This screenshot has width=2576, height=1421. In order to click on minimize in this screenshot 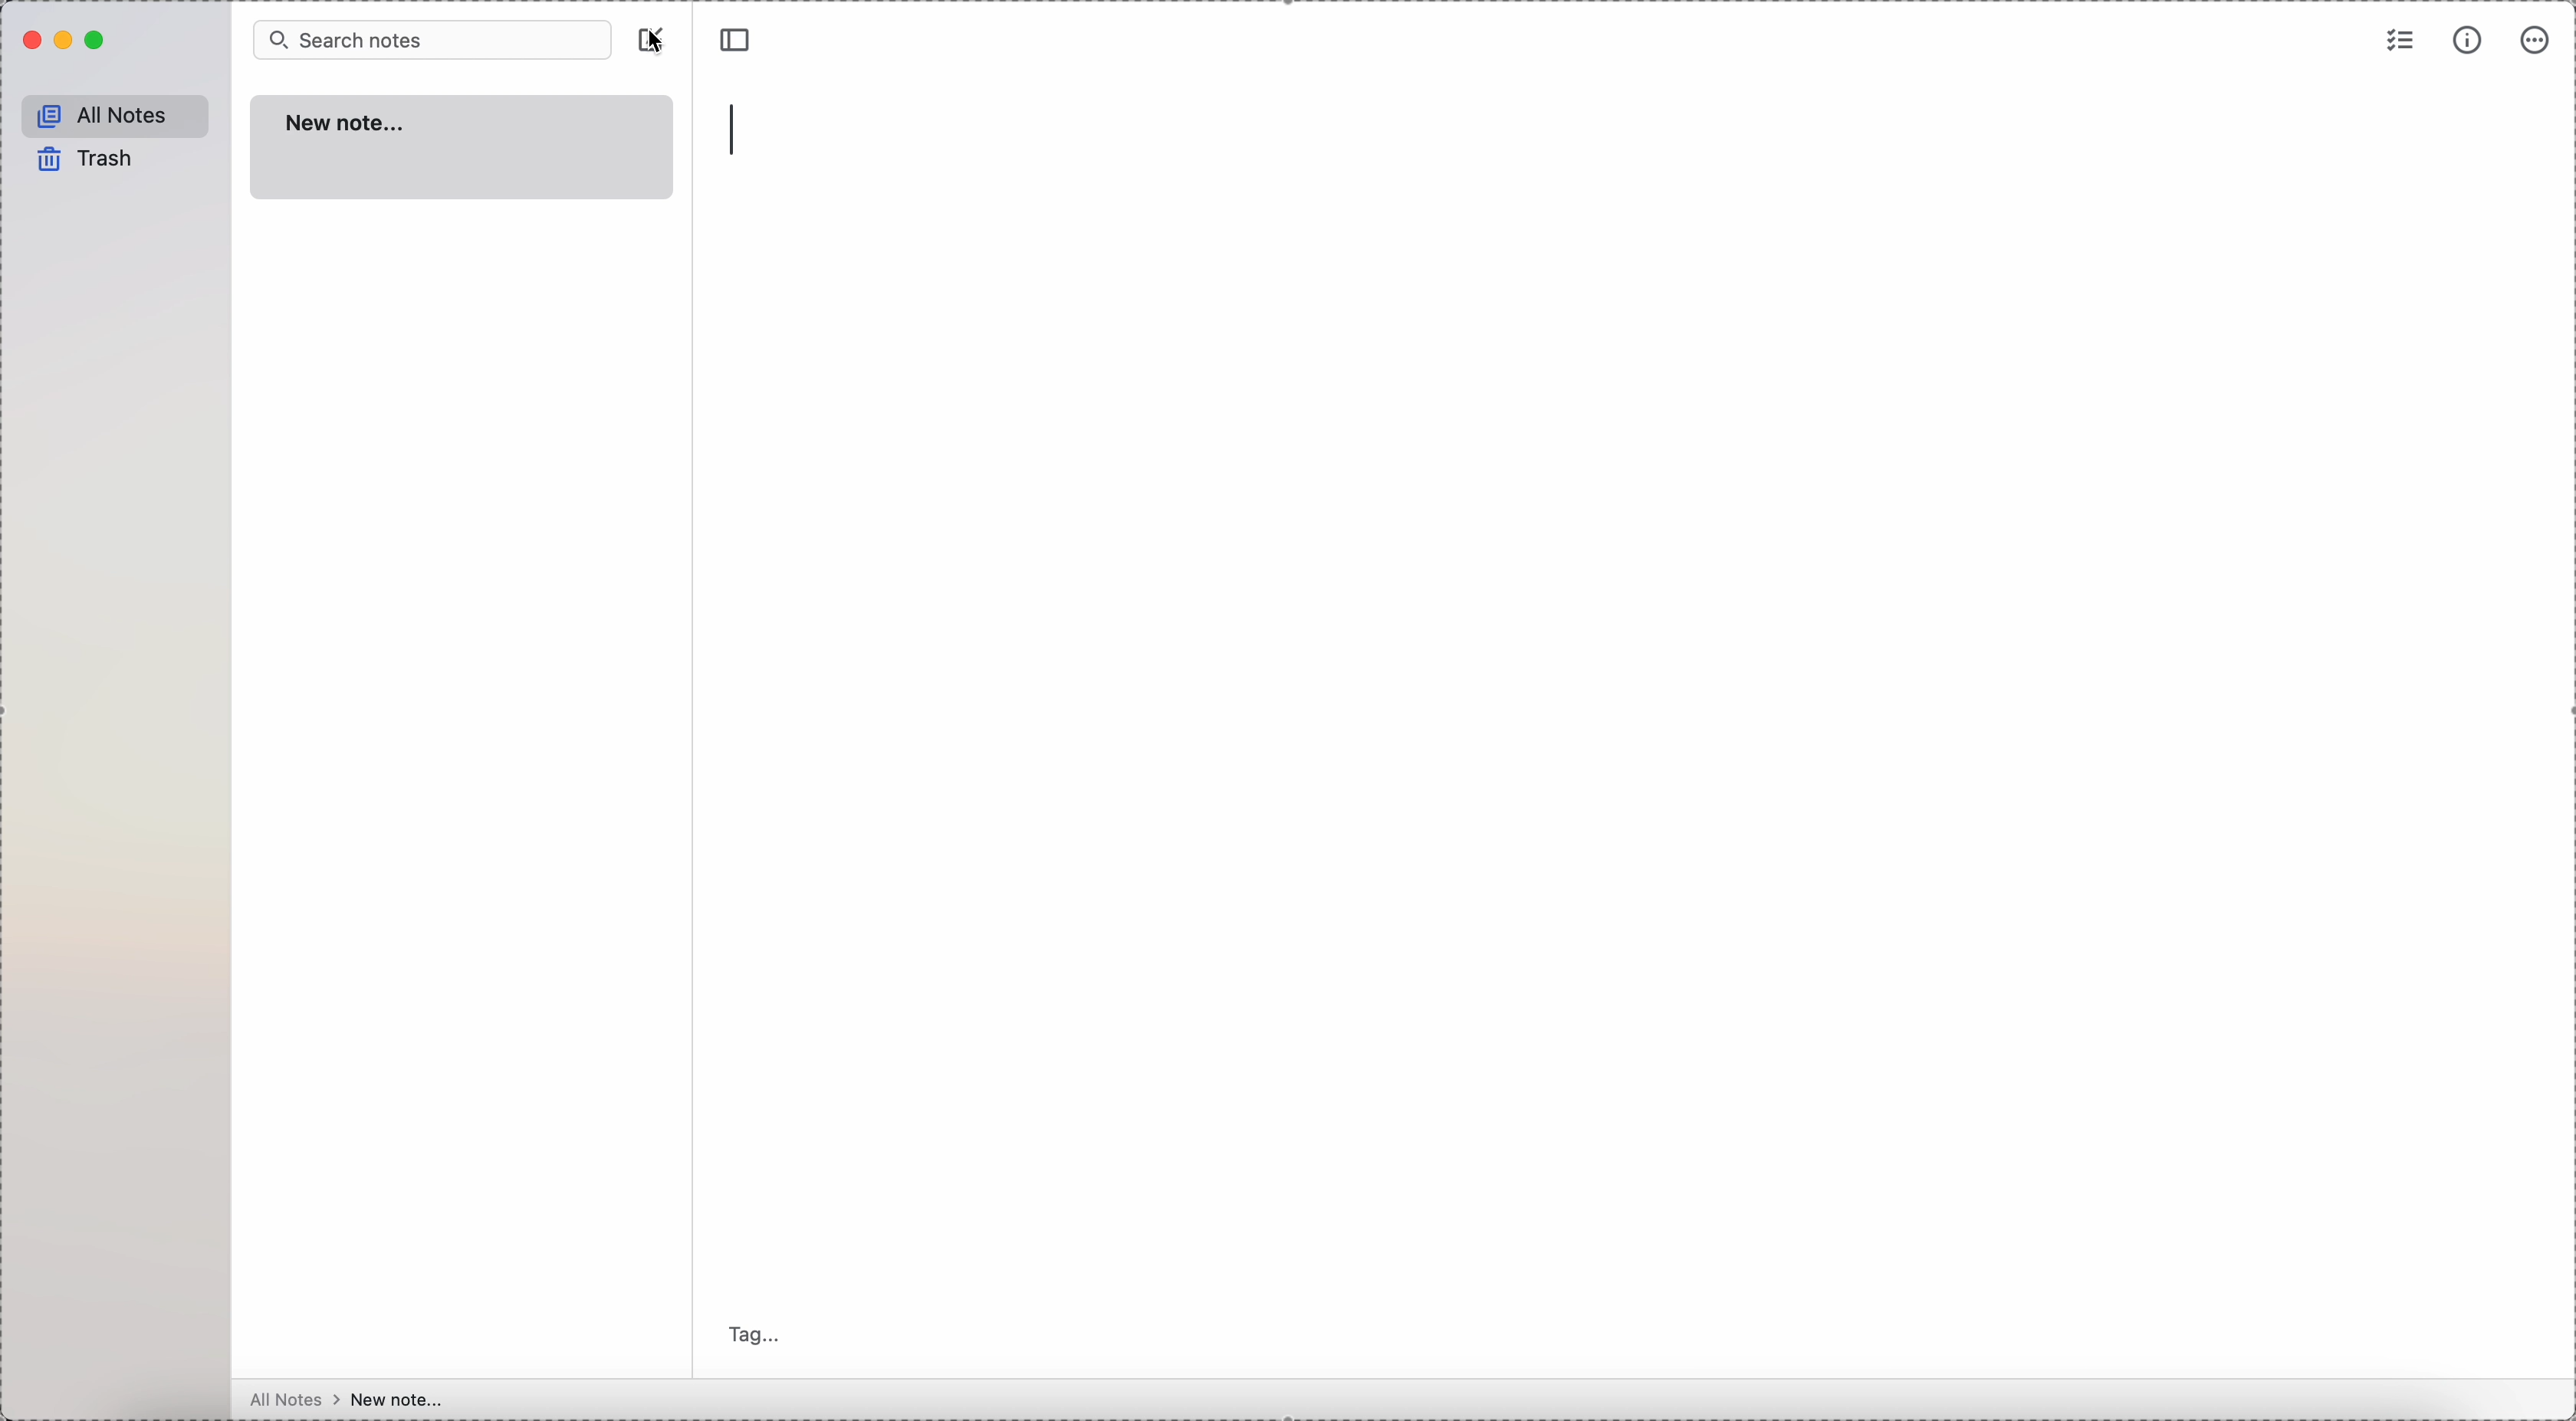, I will do `click(66, 42)`.